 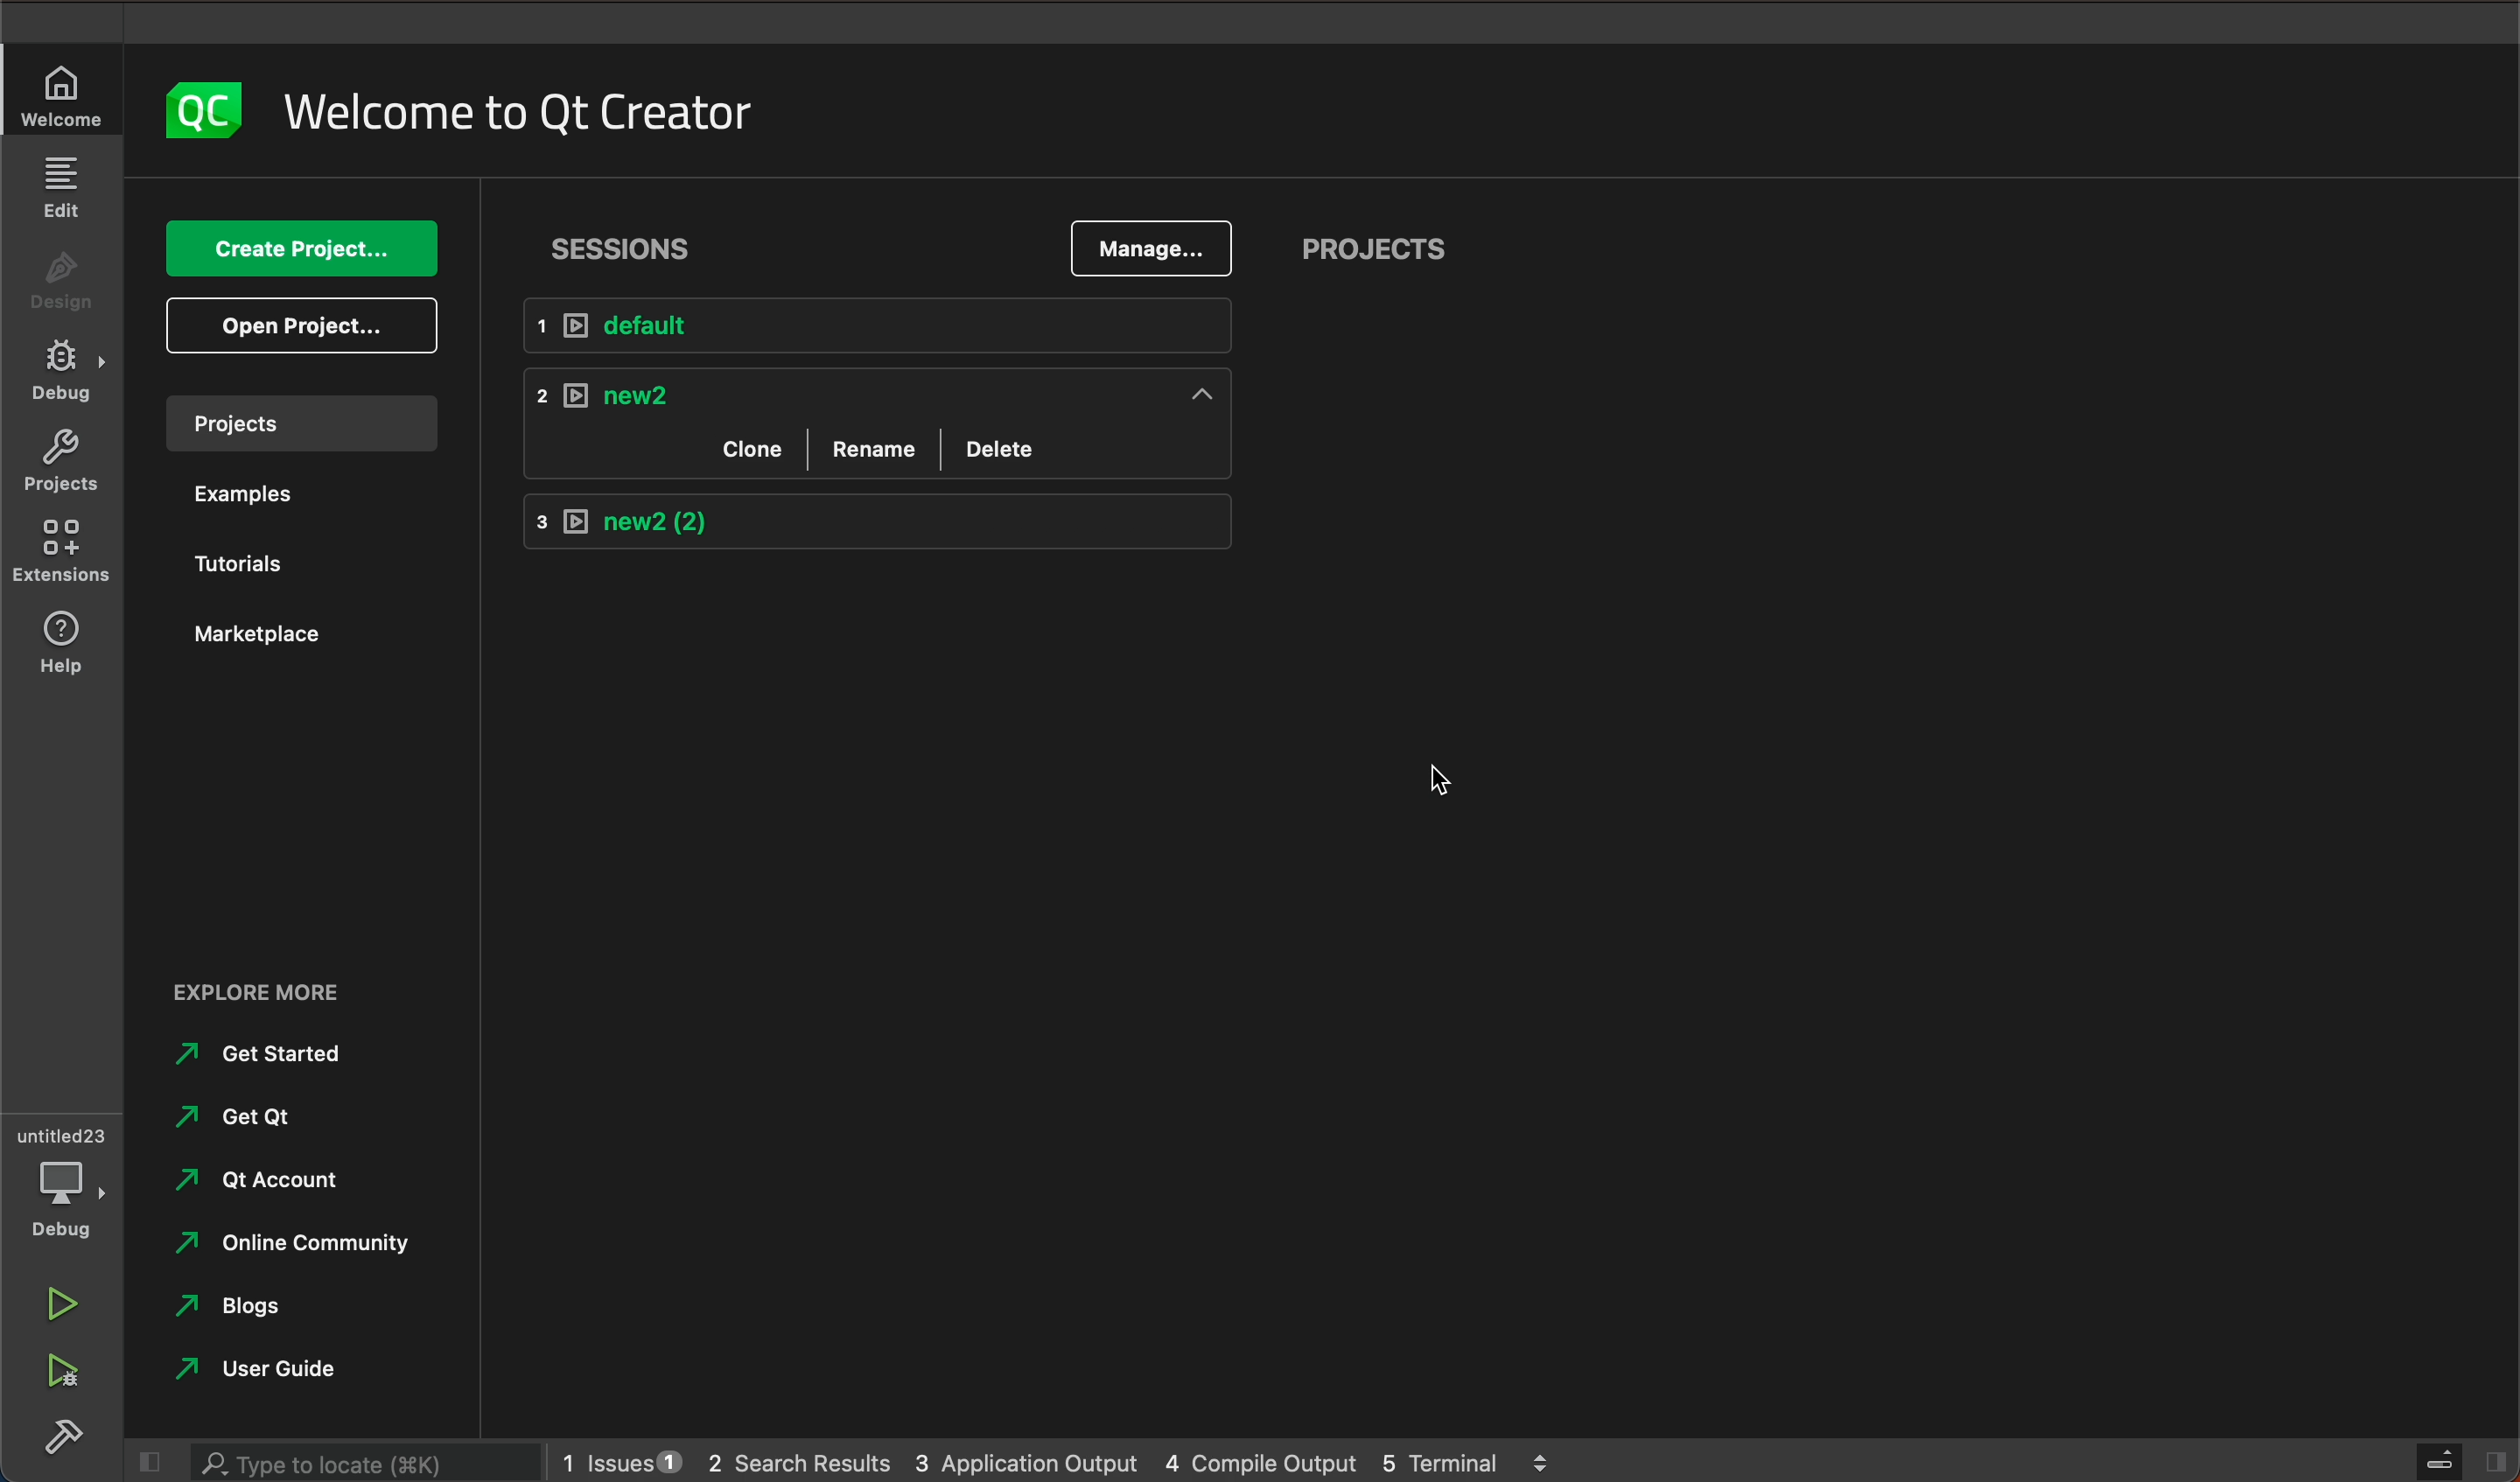 I want to click on user guide, so click(x=284, y=1367).